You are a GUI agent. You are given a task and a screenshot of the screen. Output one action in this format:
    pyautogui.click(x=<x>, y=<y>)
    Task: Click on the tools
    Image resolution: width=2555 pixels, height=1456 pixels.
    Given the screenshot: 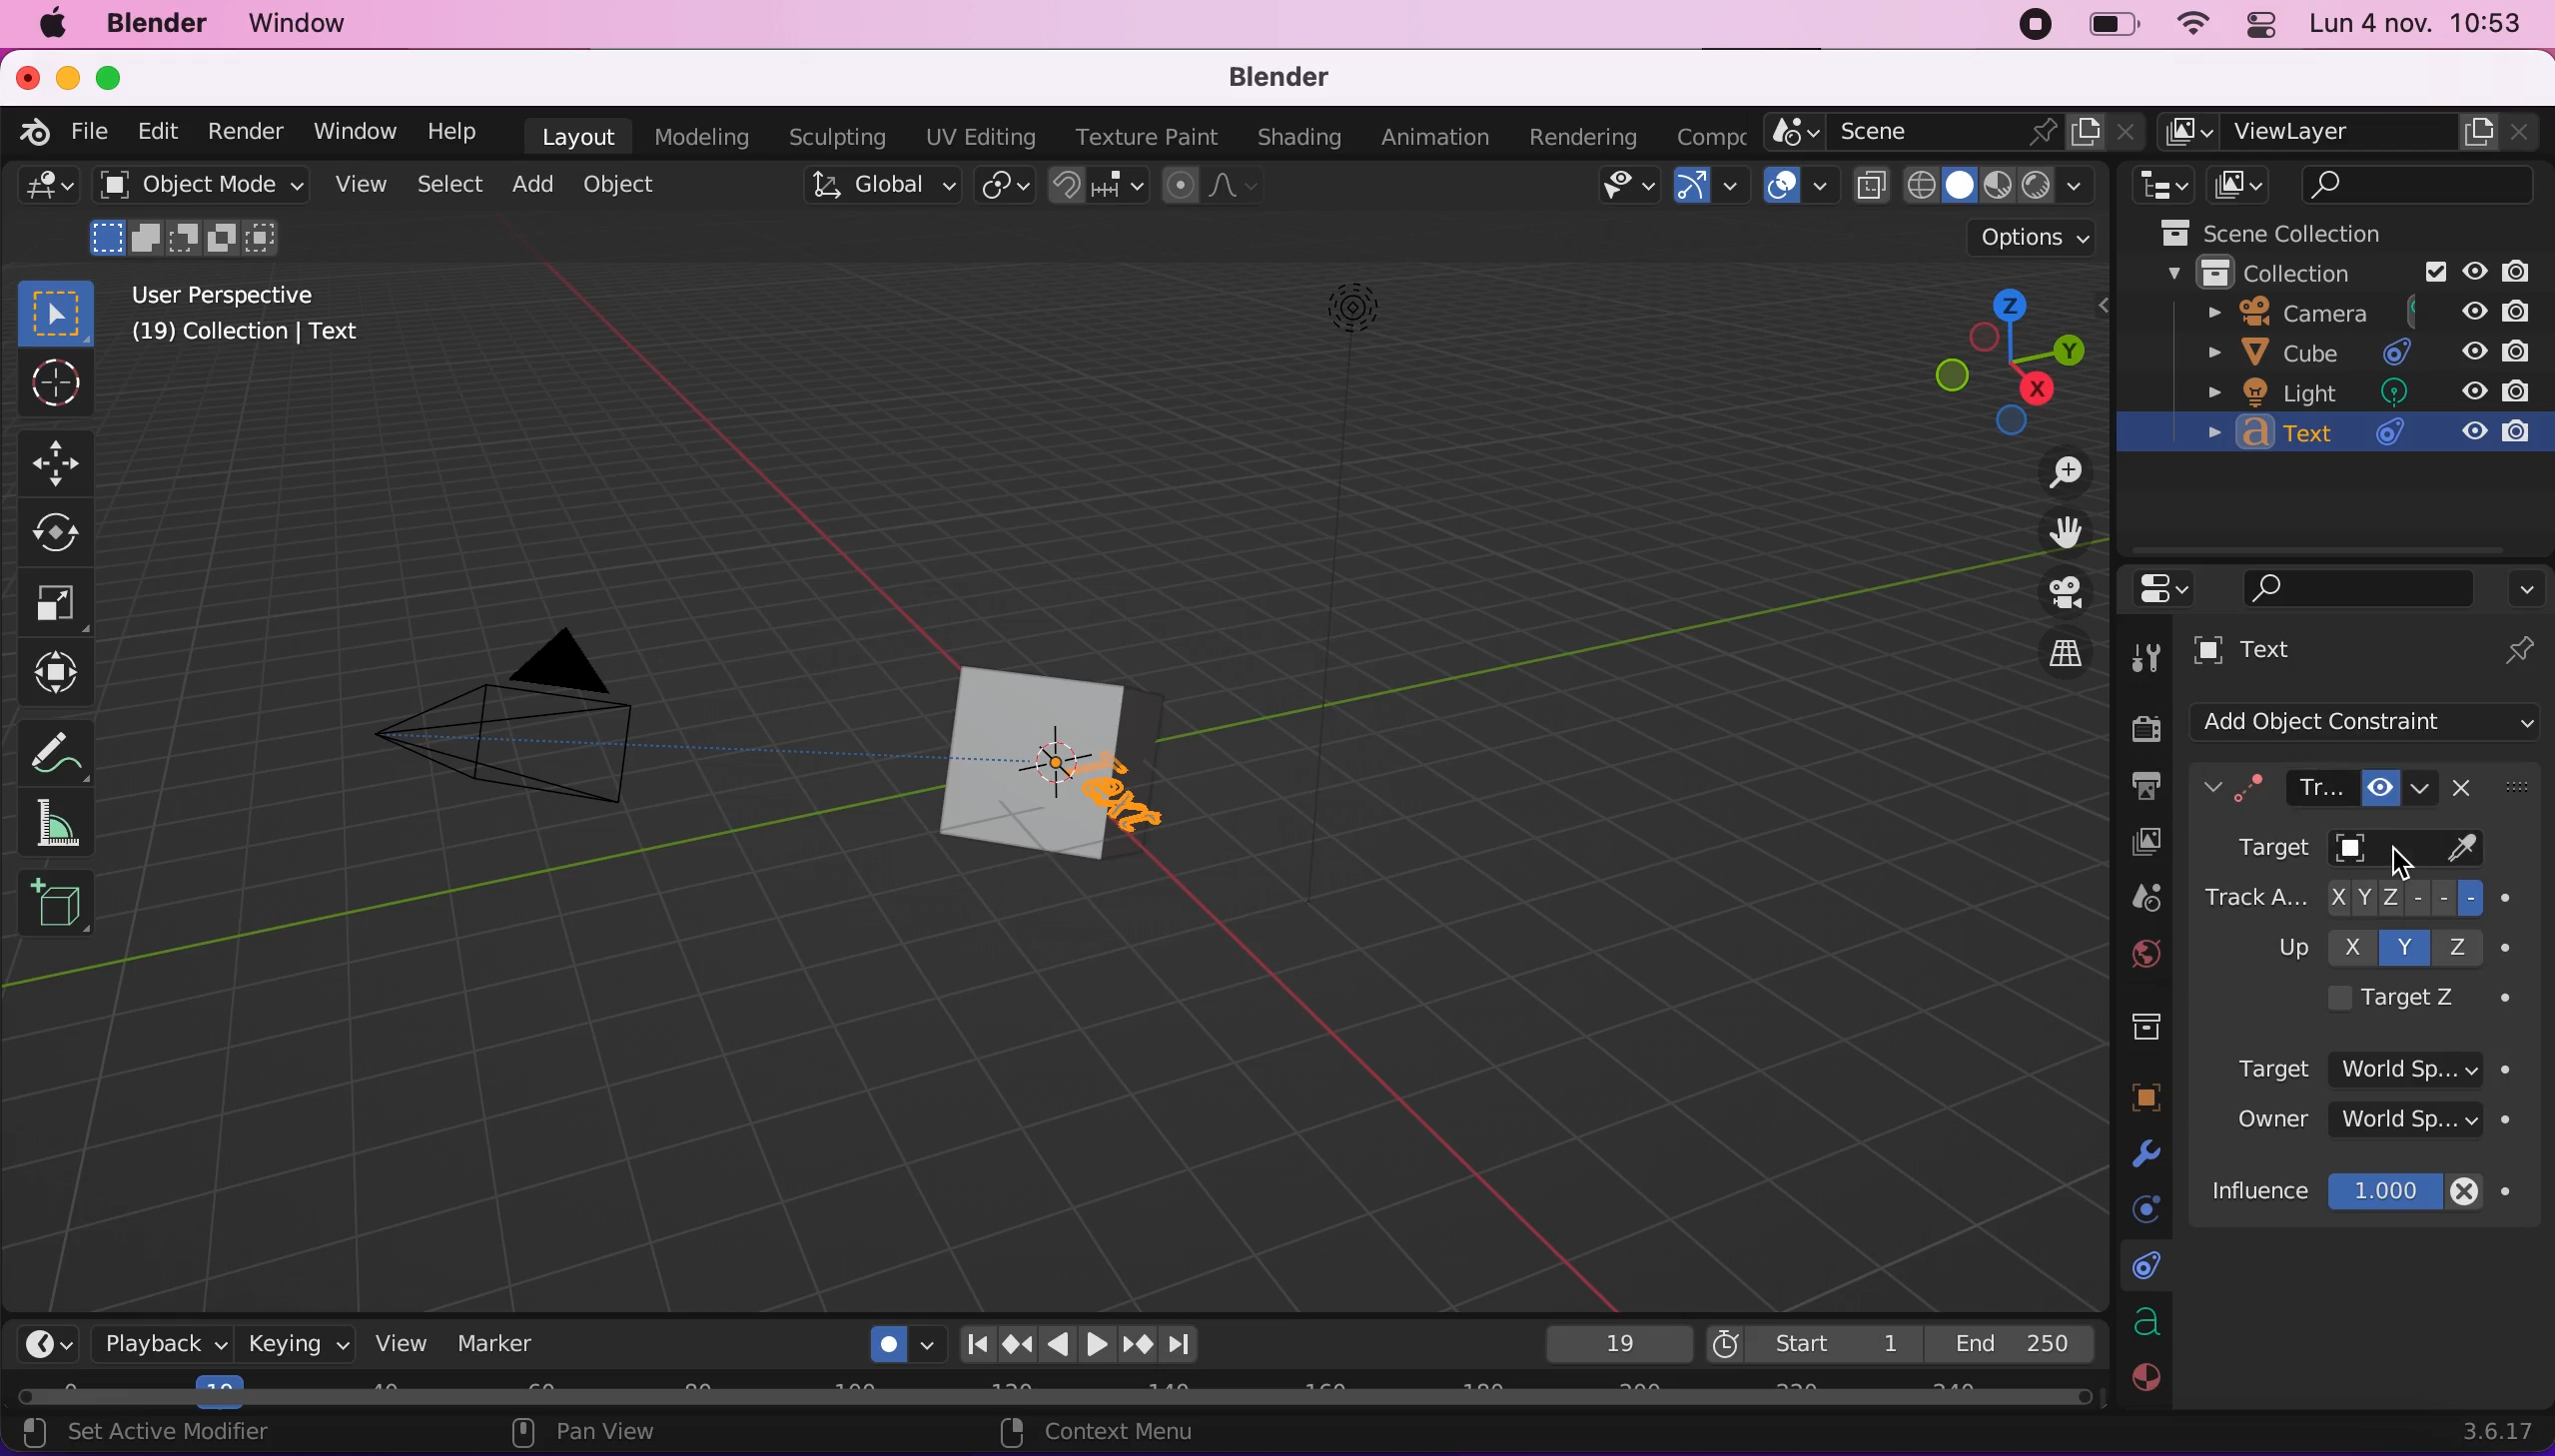 What is the action you would take?
    pyautogui.click(x=2151, y=651)
    